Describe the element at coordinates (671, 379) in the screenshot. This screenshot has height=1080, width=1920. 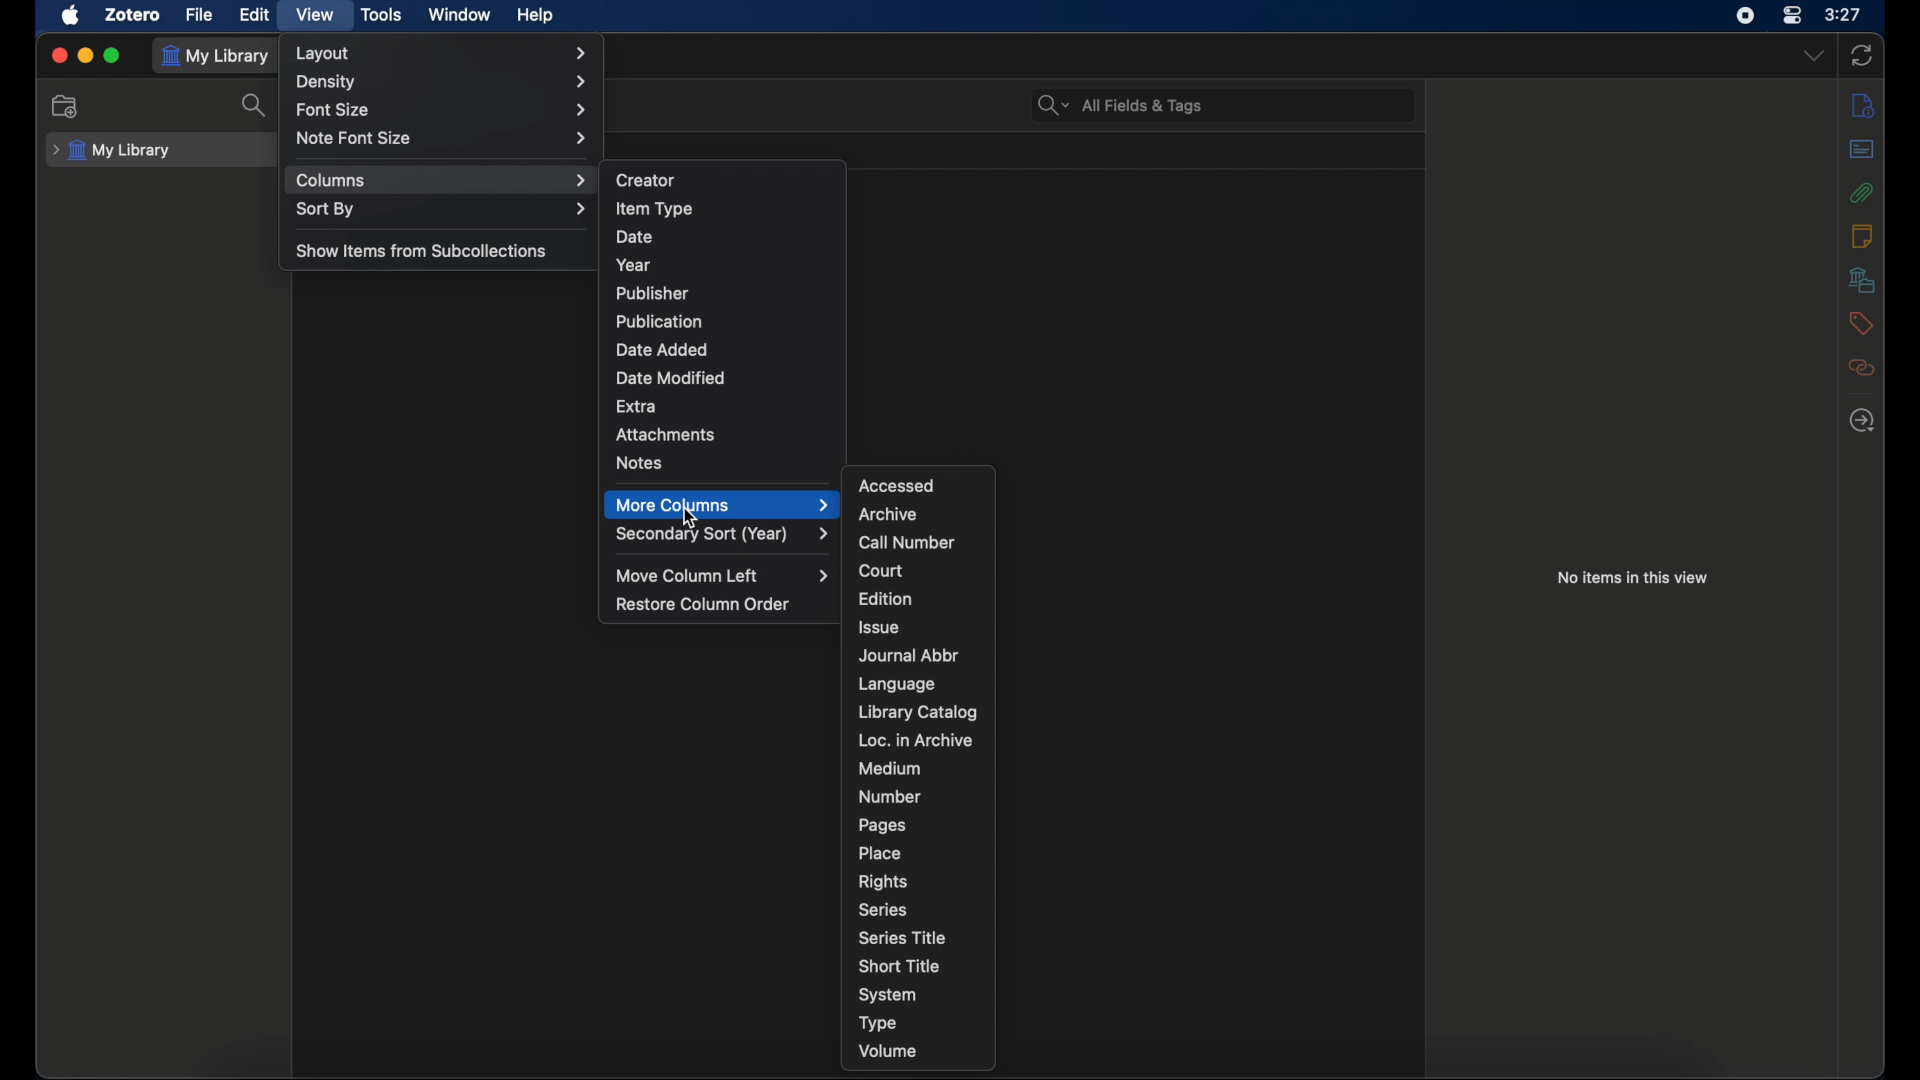
I see `date modified` at that location.